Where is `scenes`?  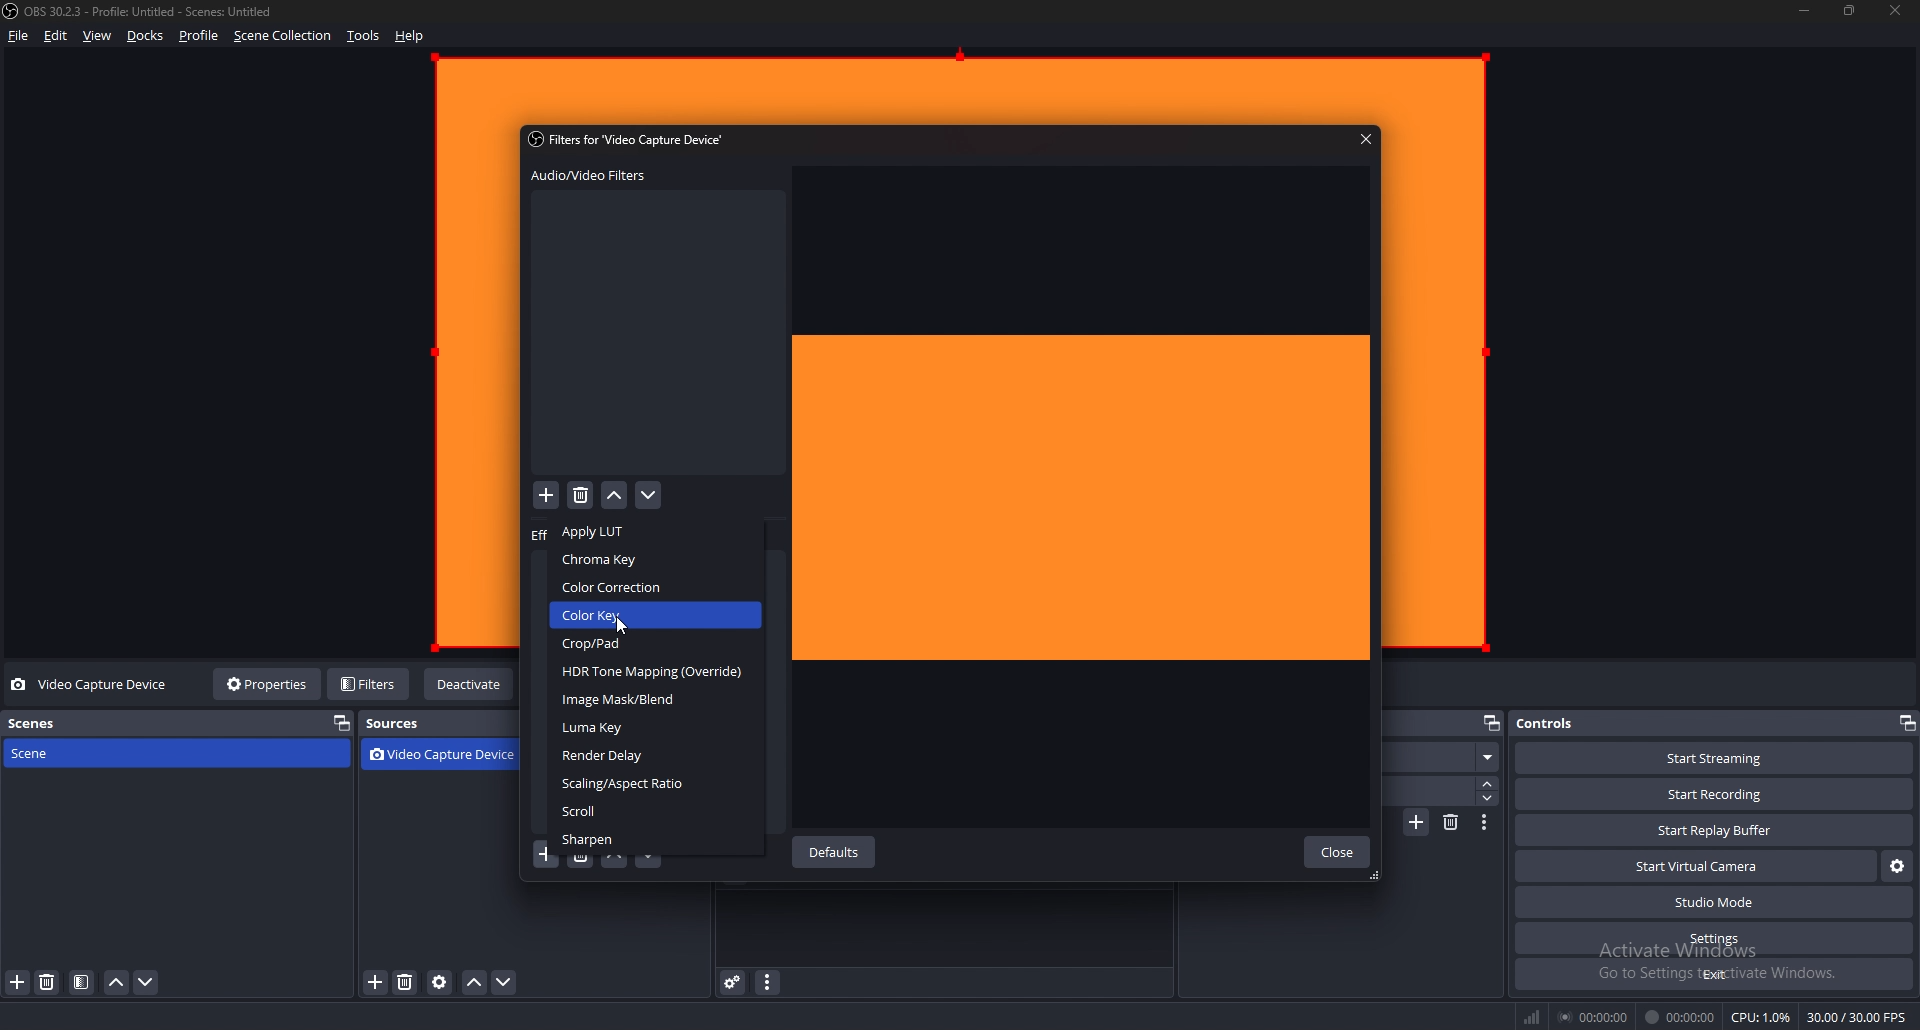
scenes is located at coordinates (99, 723).